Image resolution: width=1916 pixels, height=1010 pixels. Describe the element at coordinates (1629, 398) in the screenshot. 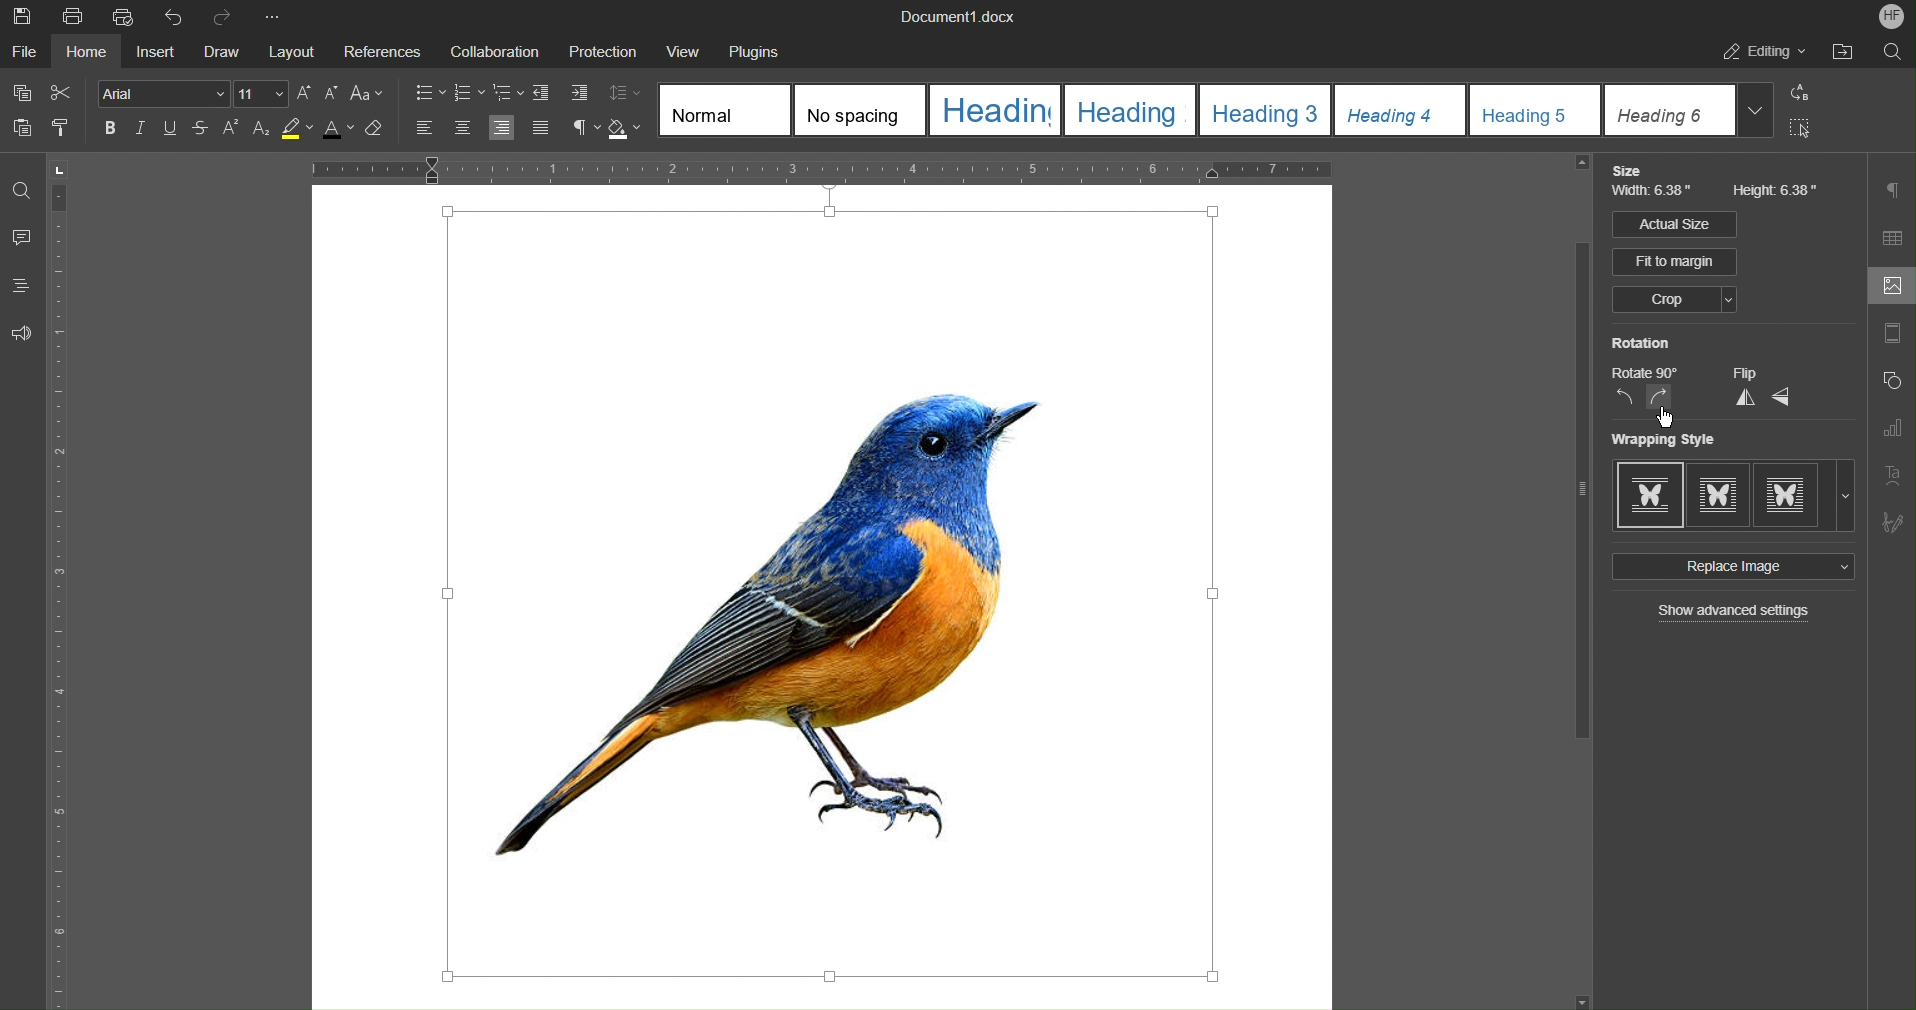

I see `Rotate CCW` at that location.